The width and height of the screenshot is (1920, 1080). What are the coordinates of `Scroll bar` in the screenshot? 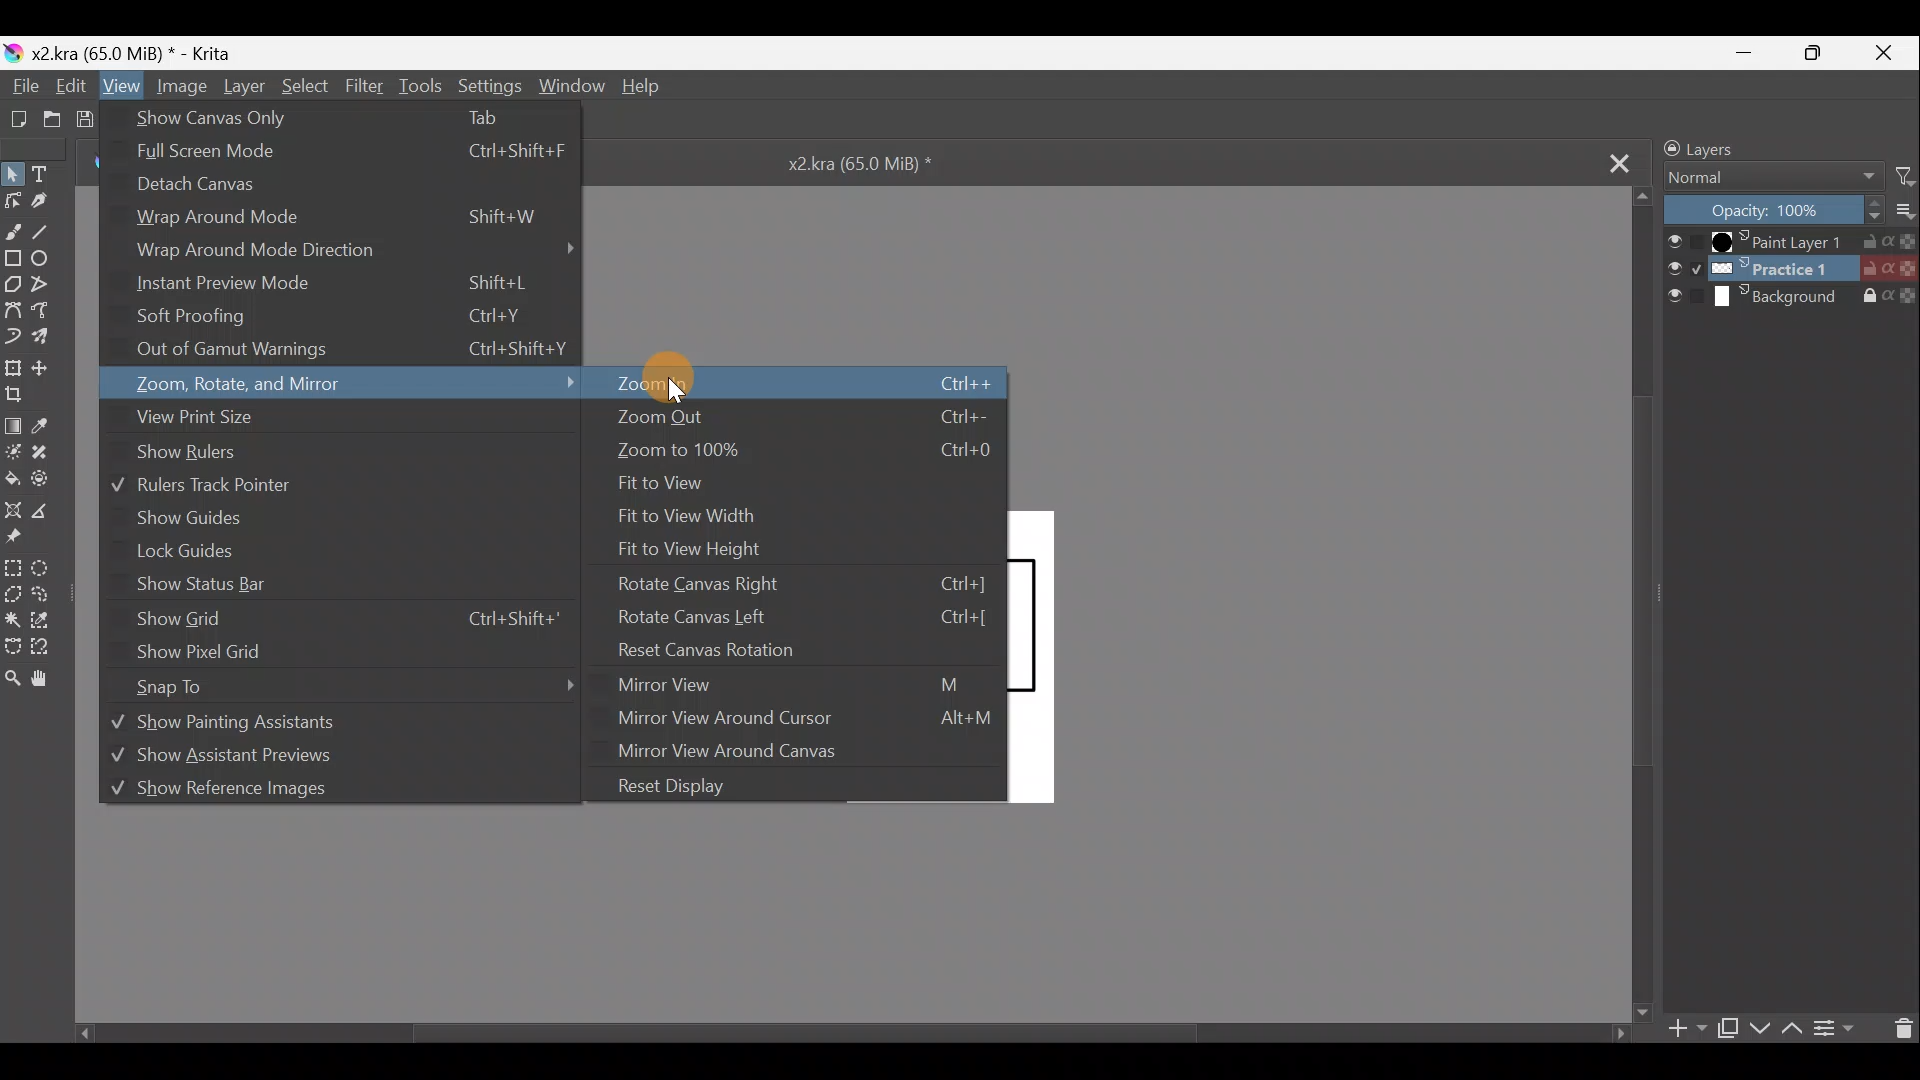 It's located at (1635, 609).